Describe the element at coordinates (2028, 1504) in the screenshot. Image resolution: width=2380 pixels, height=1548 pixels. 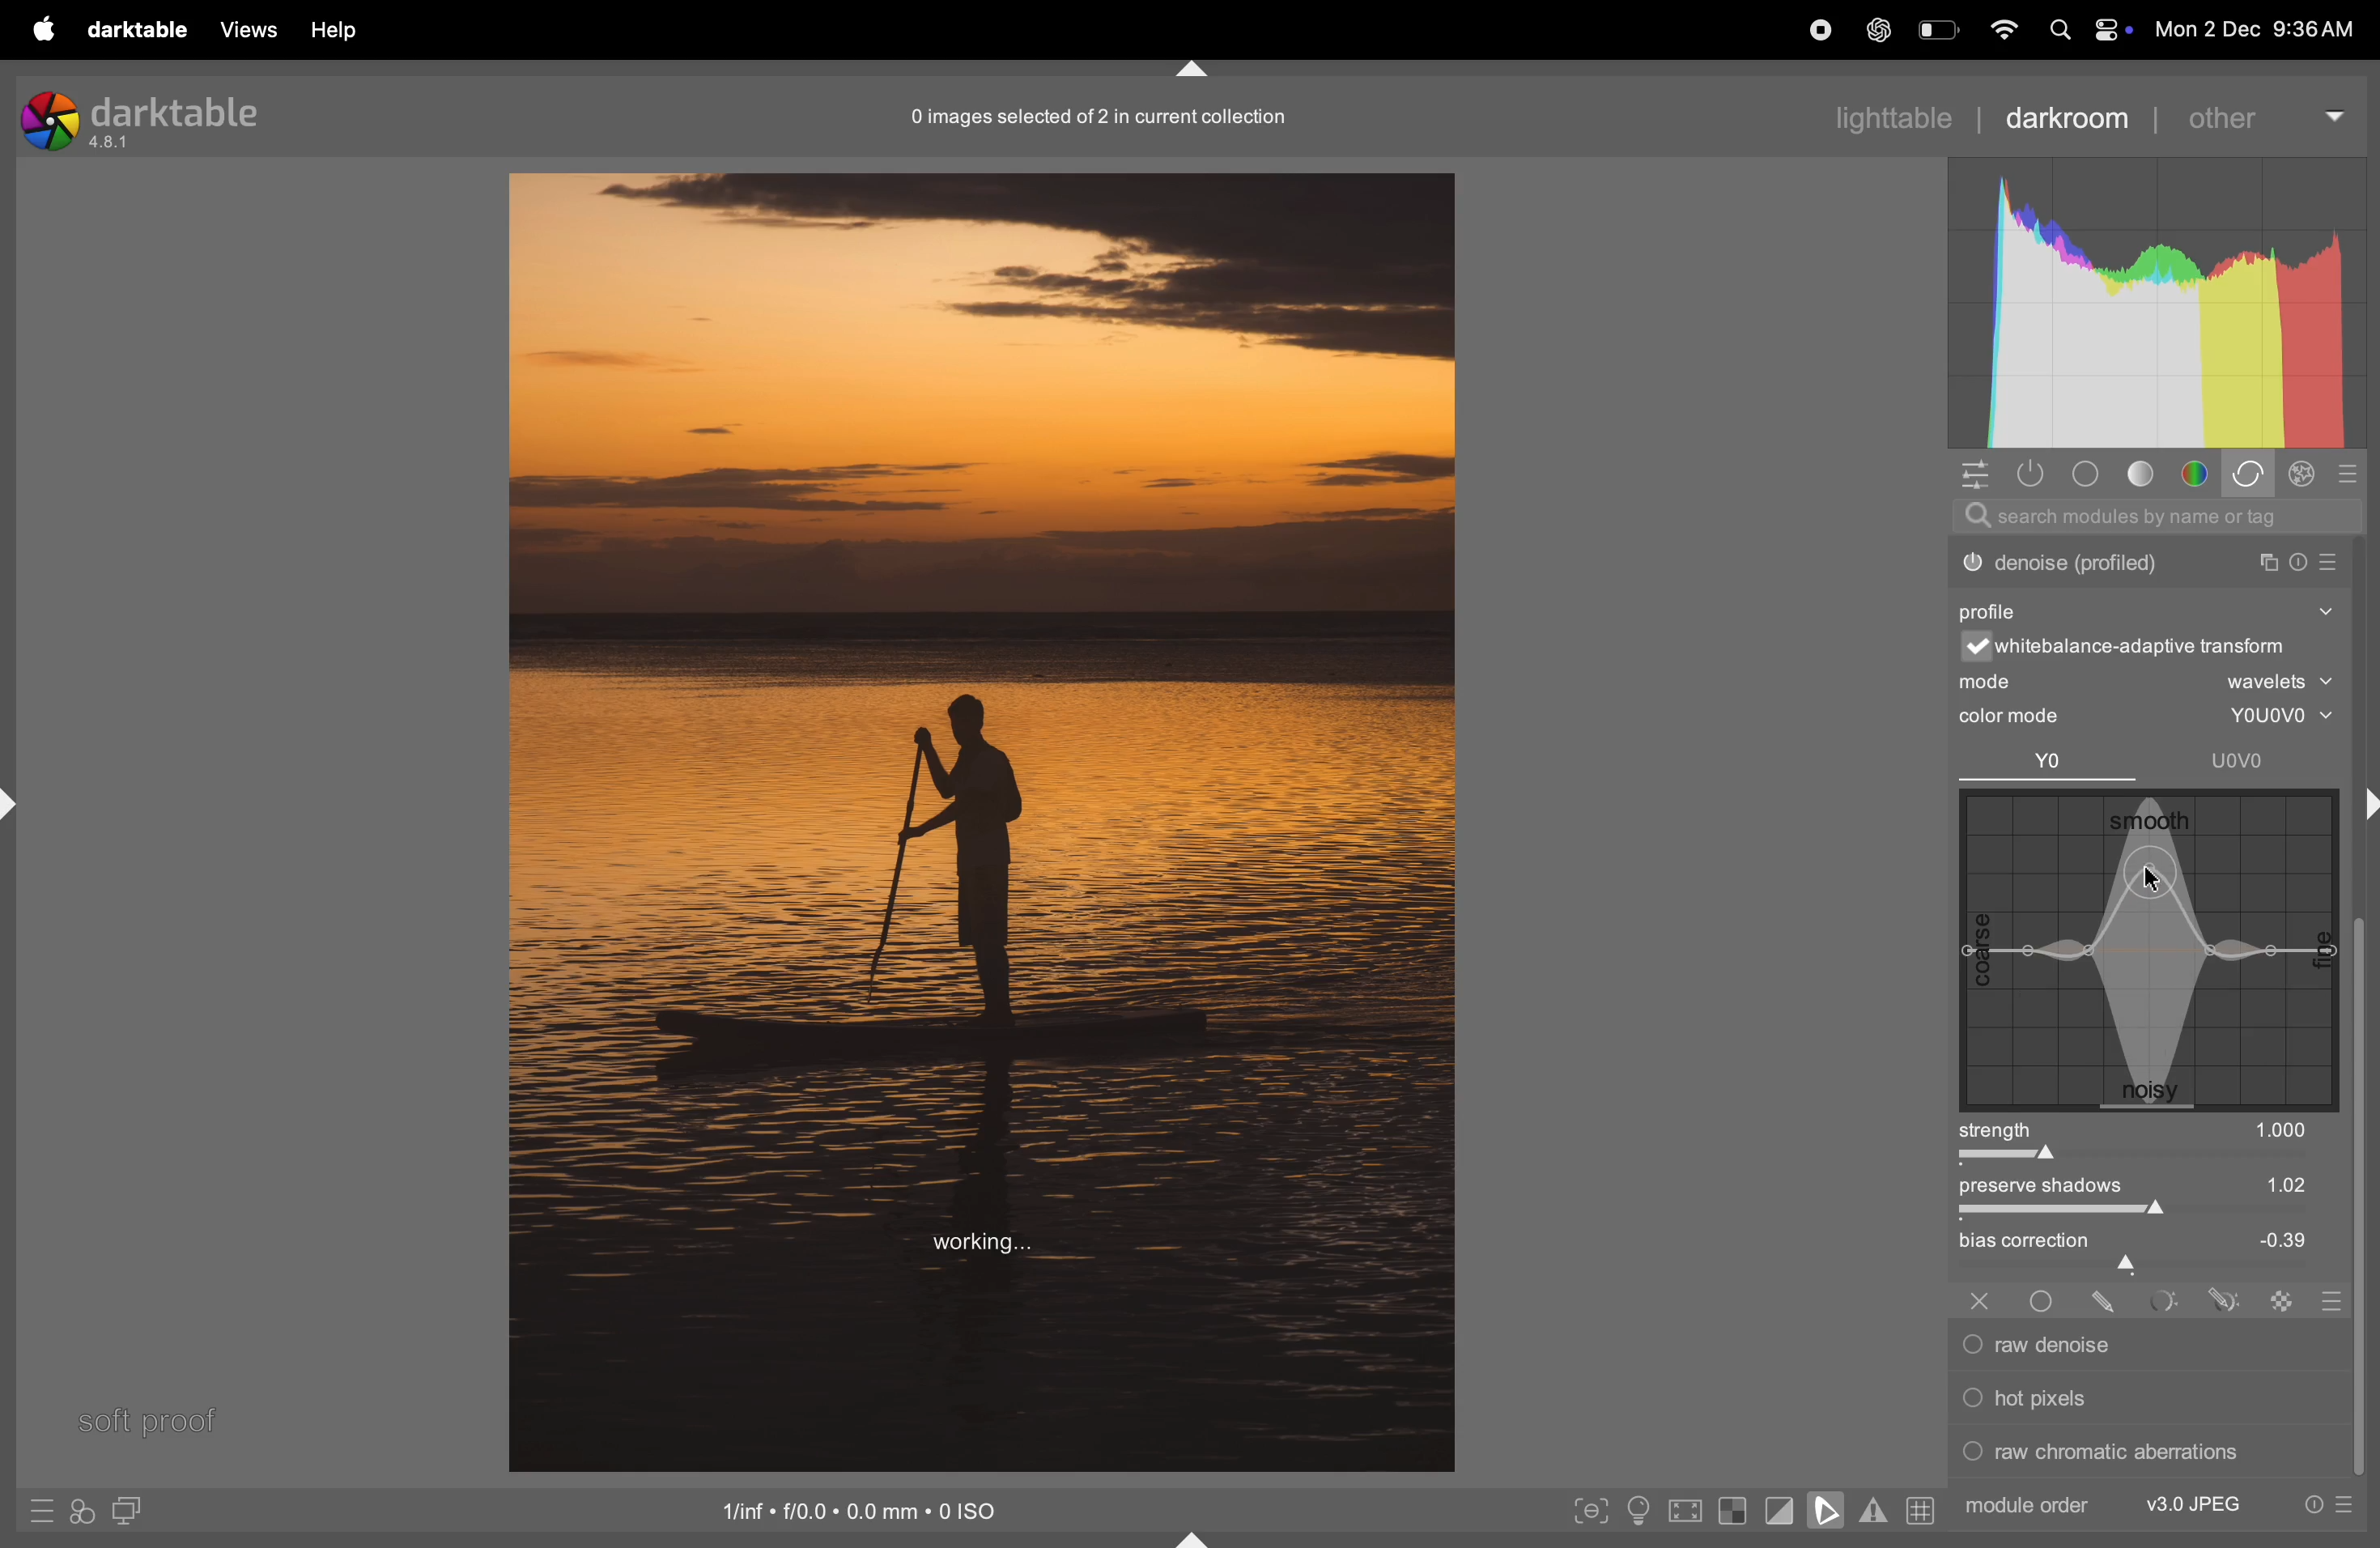
I see `module order` at that location.